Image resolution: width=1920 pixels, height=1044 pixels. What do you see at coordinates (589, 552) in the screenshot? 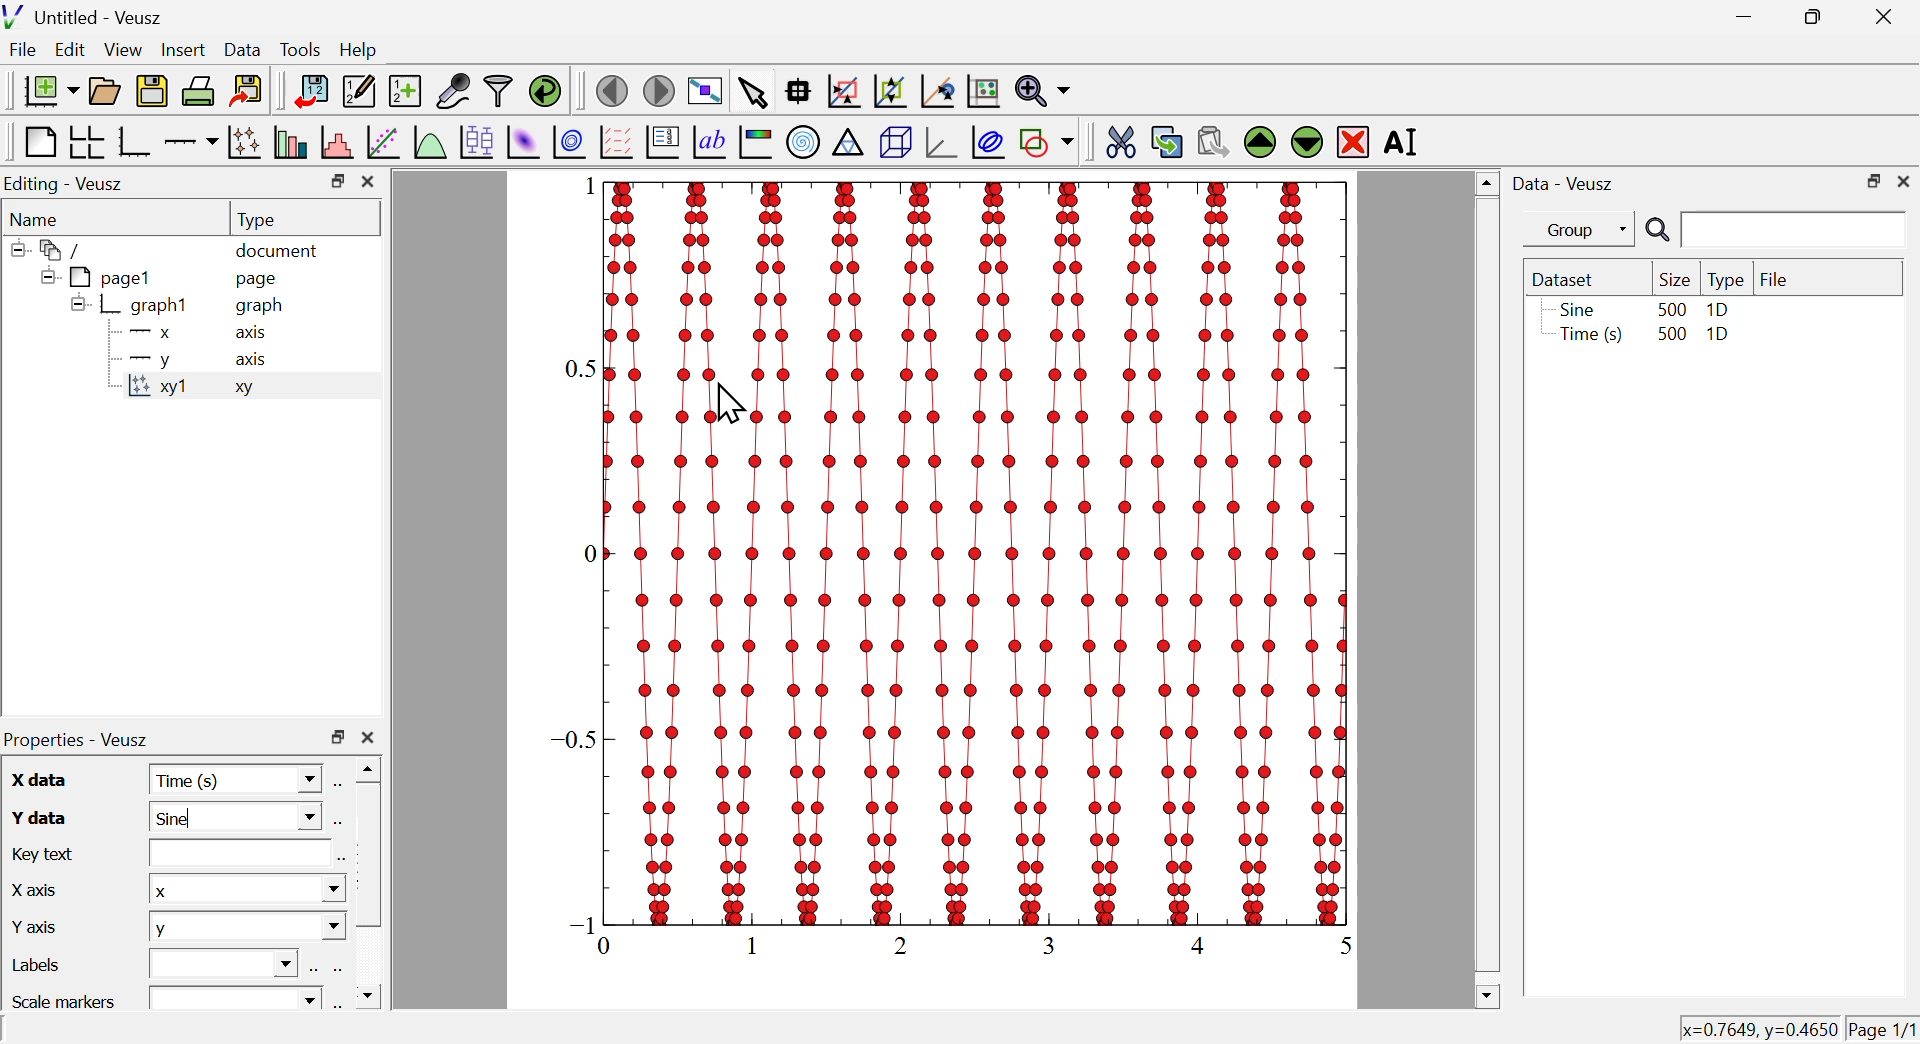
I see `0` at bounding box center [589, 552].